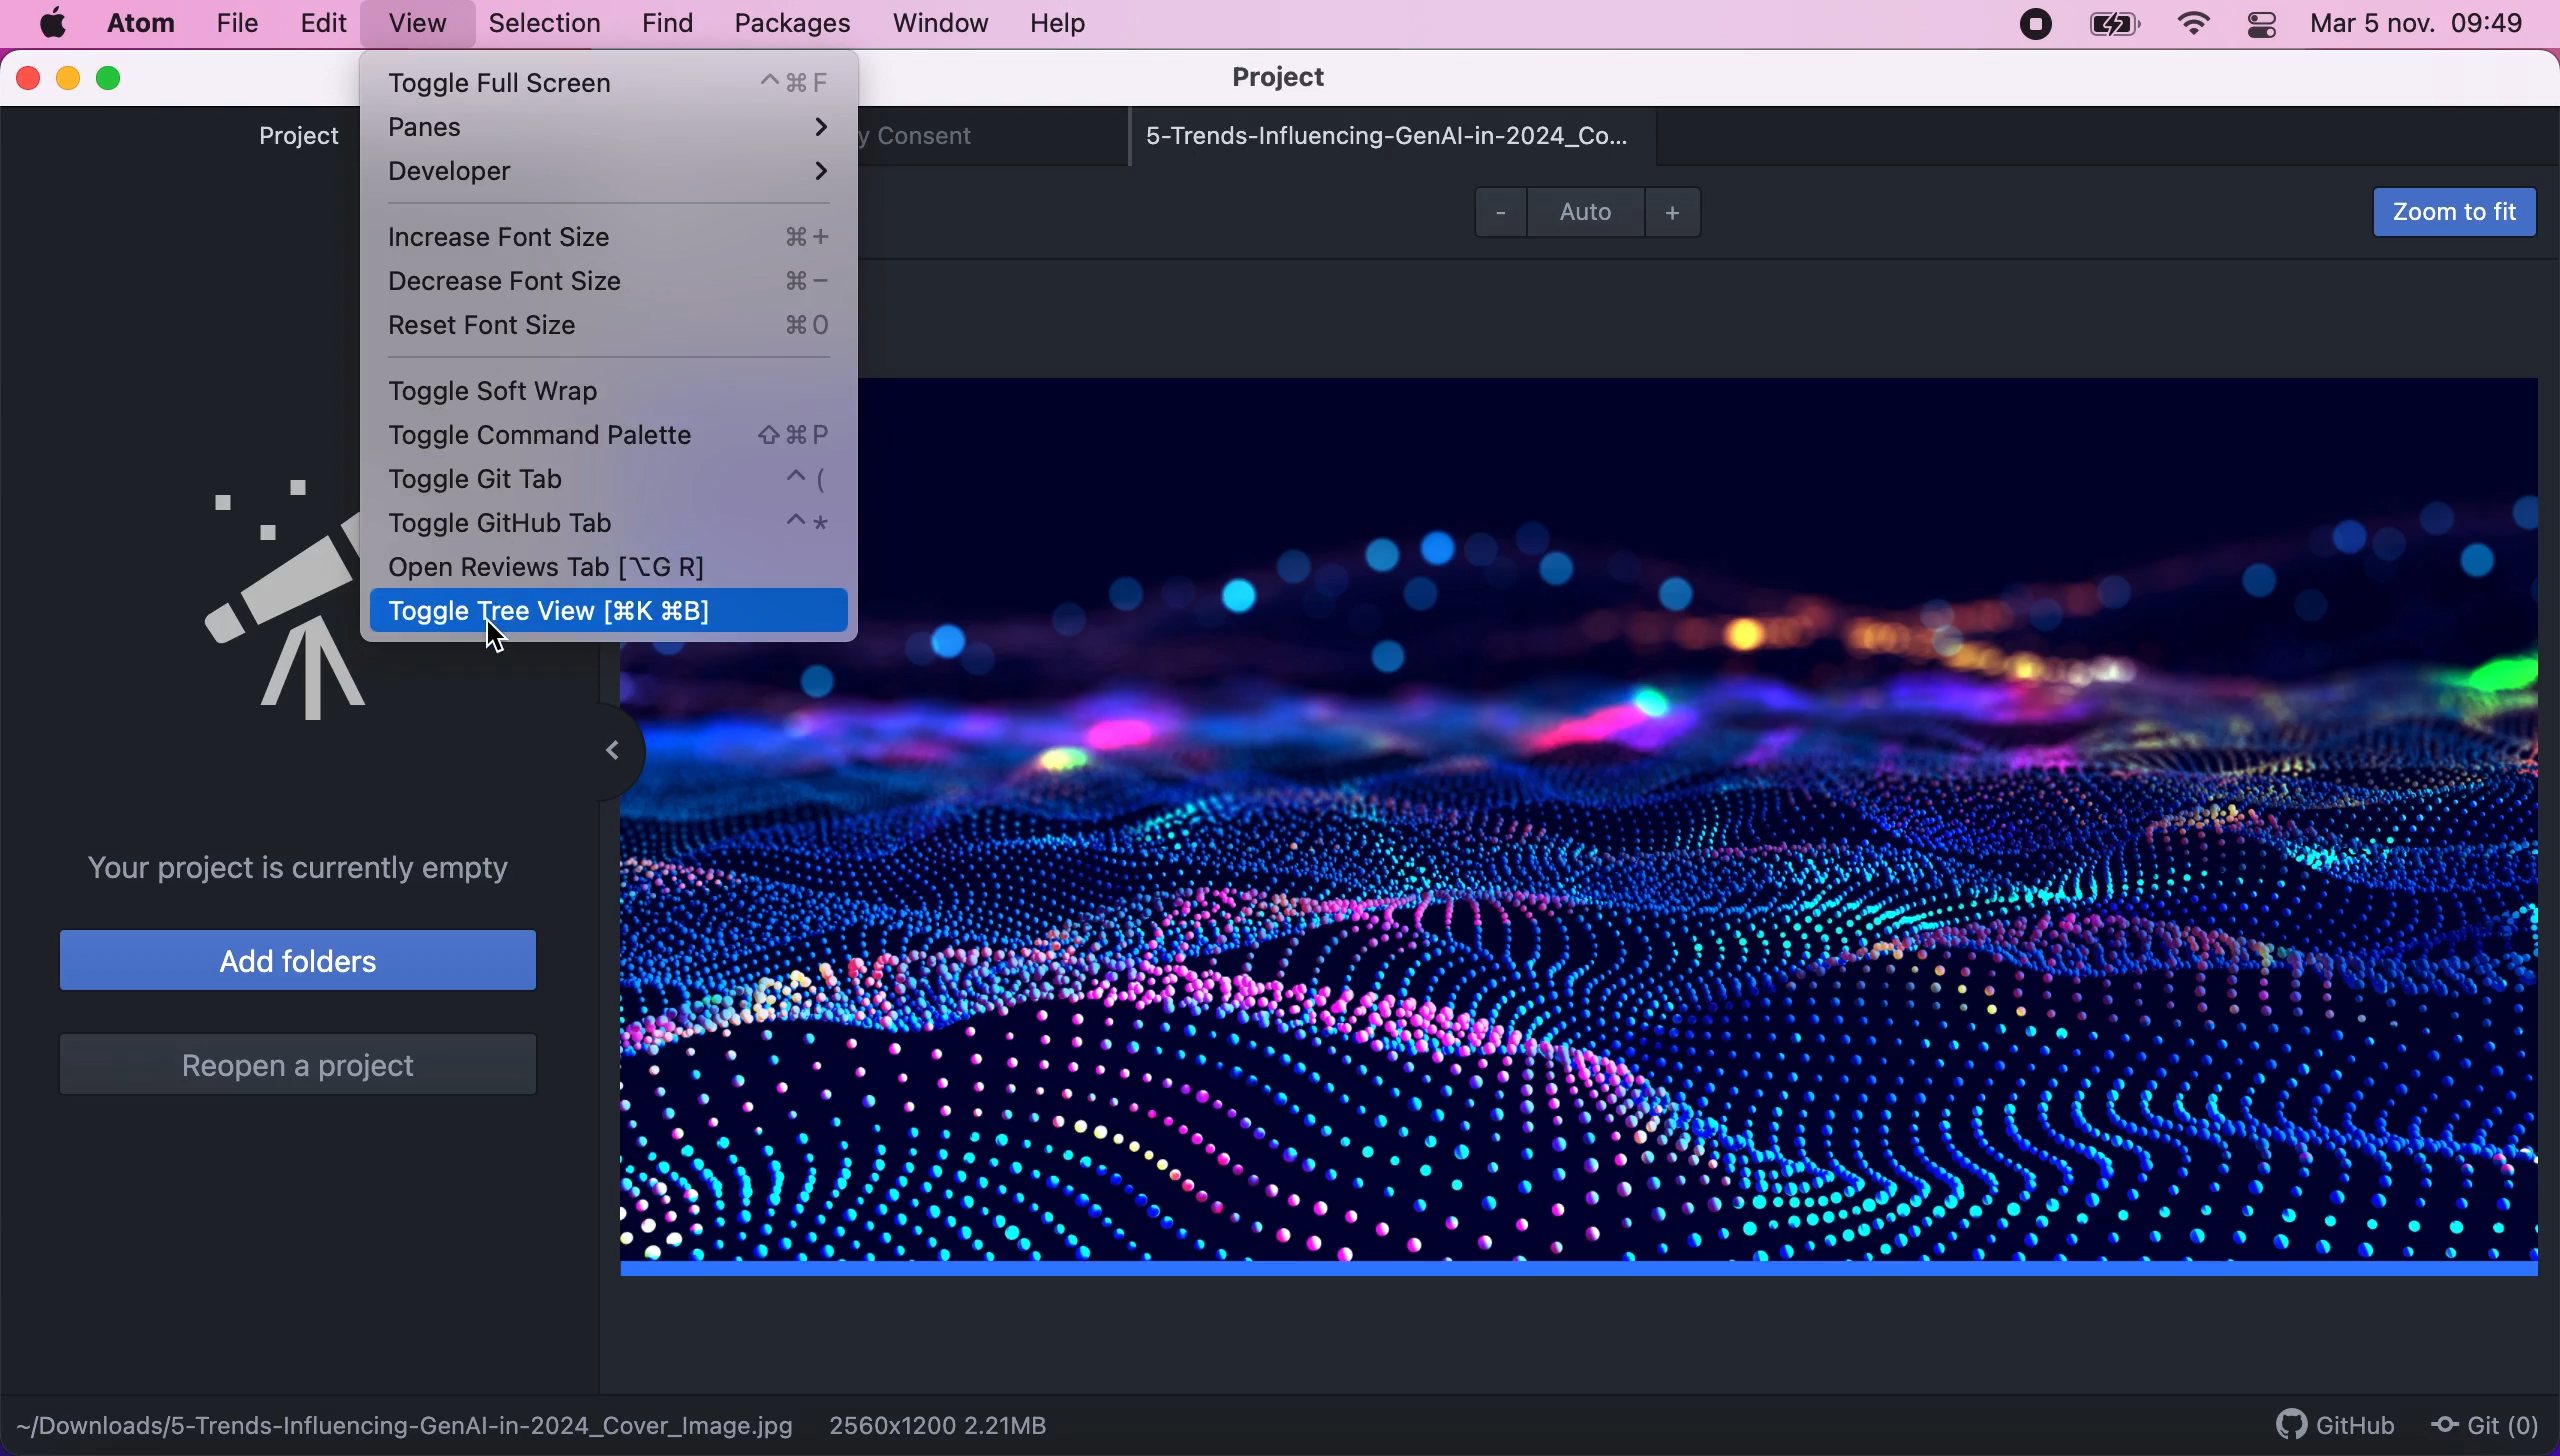  I want to click on your project is currently empty, so click(291, 866).